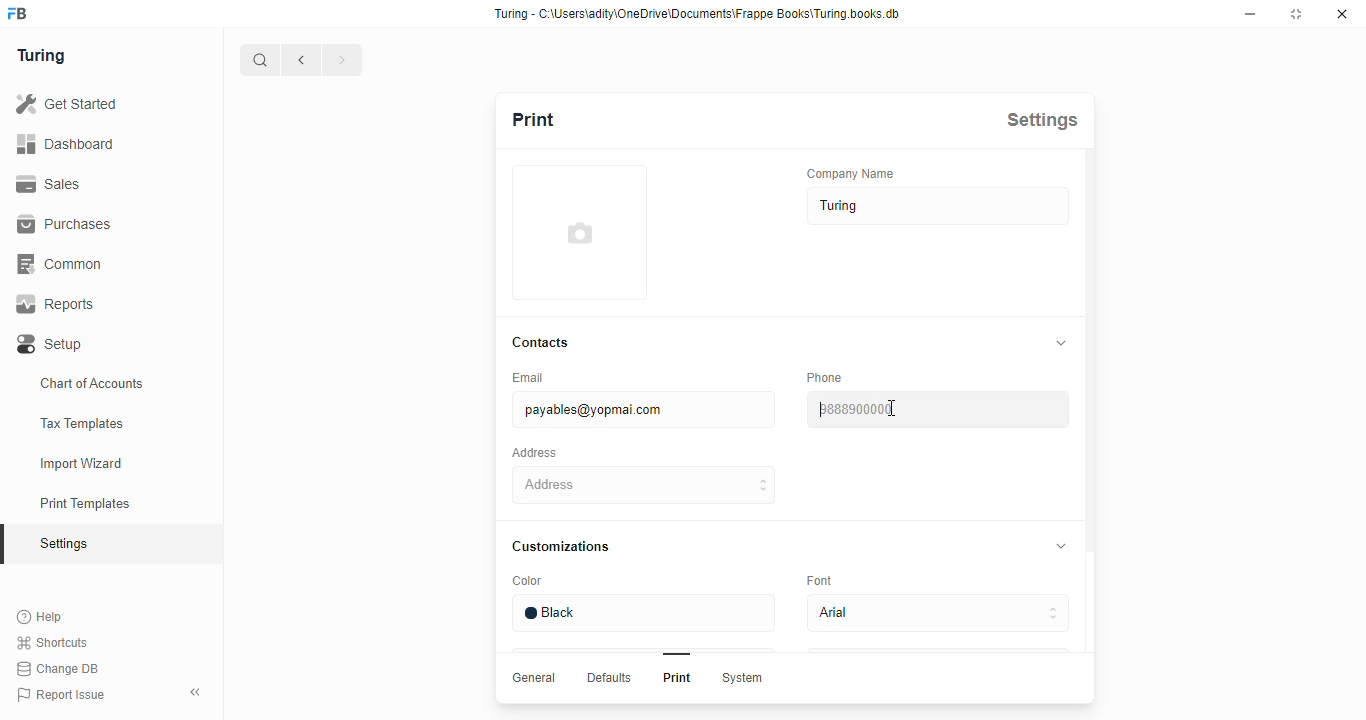  I want to click on Print, so click(676, 678).